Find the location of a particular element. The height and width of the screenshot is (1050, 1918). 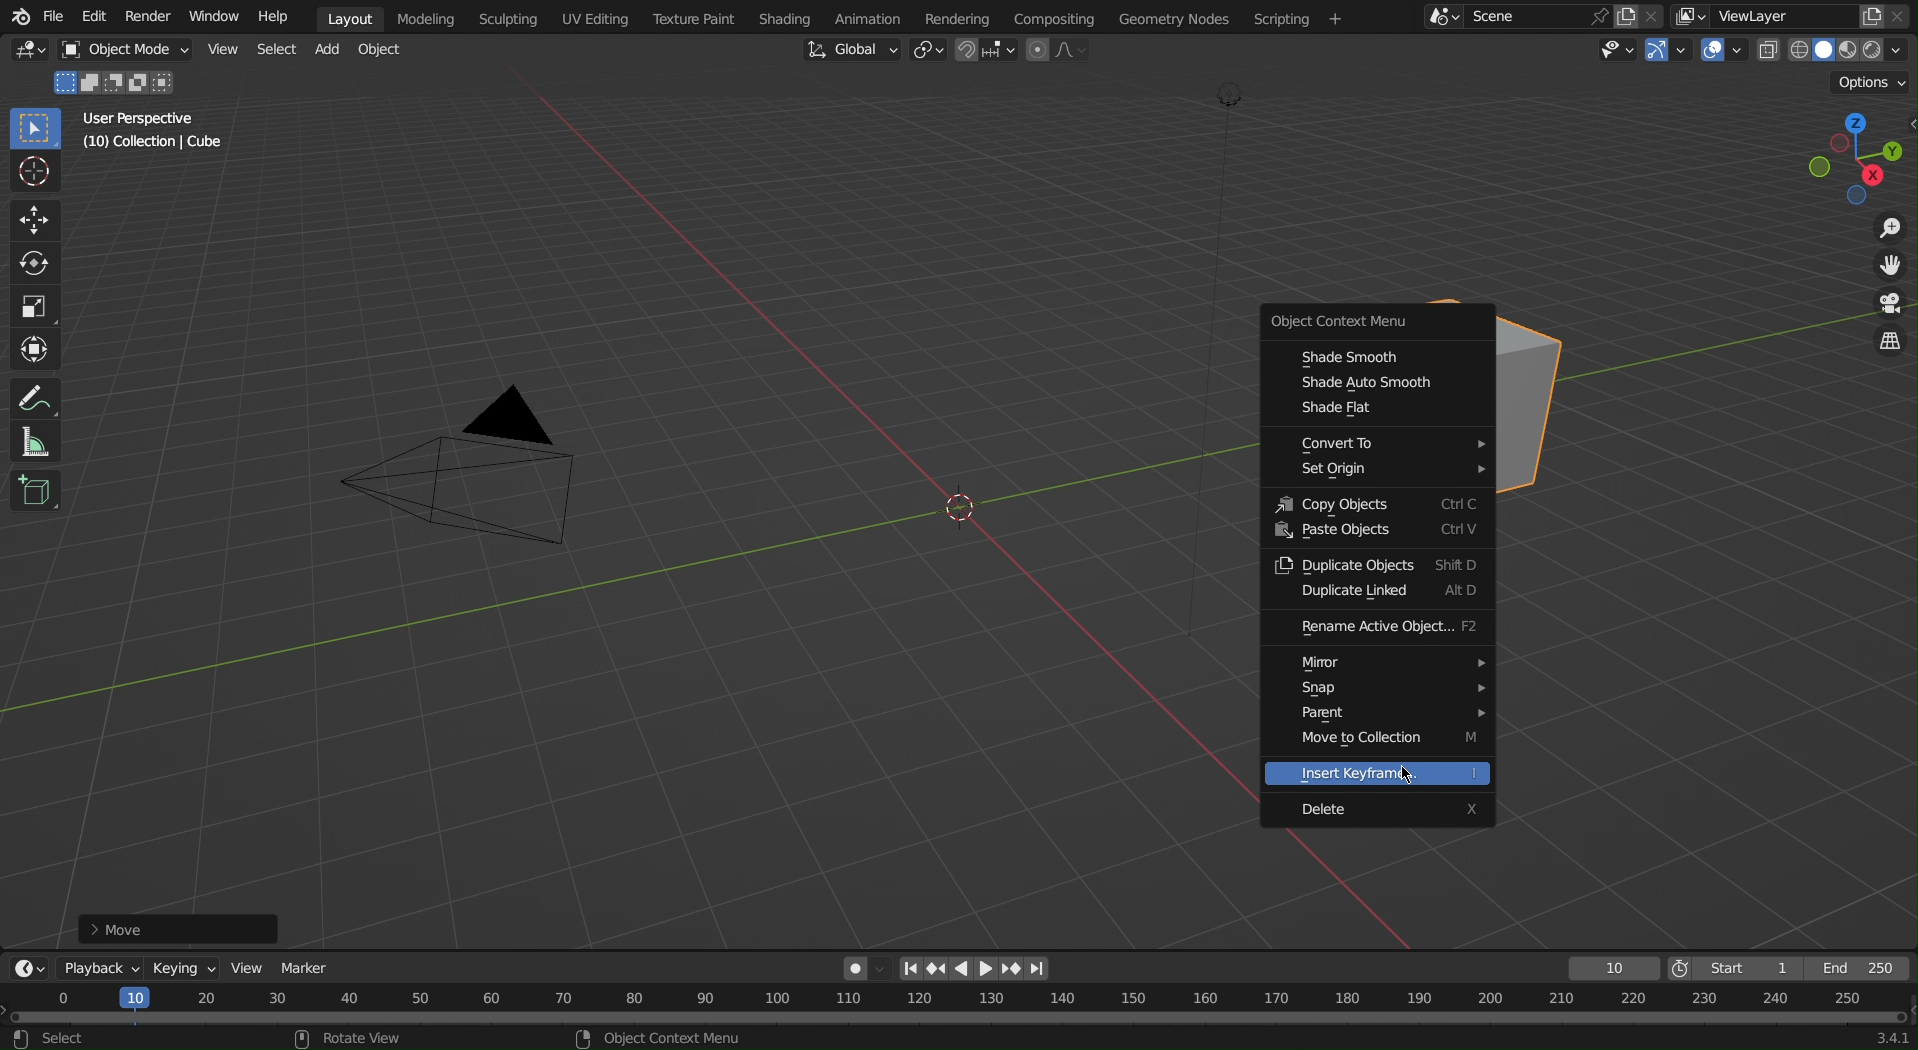

Snapping is located at coordinates (987, 50).